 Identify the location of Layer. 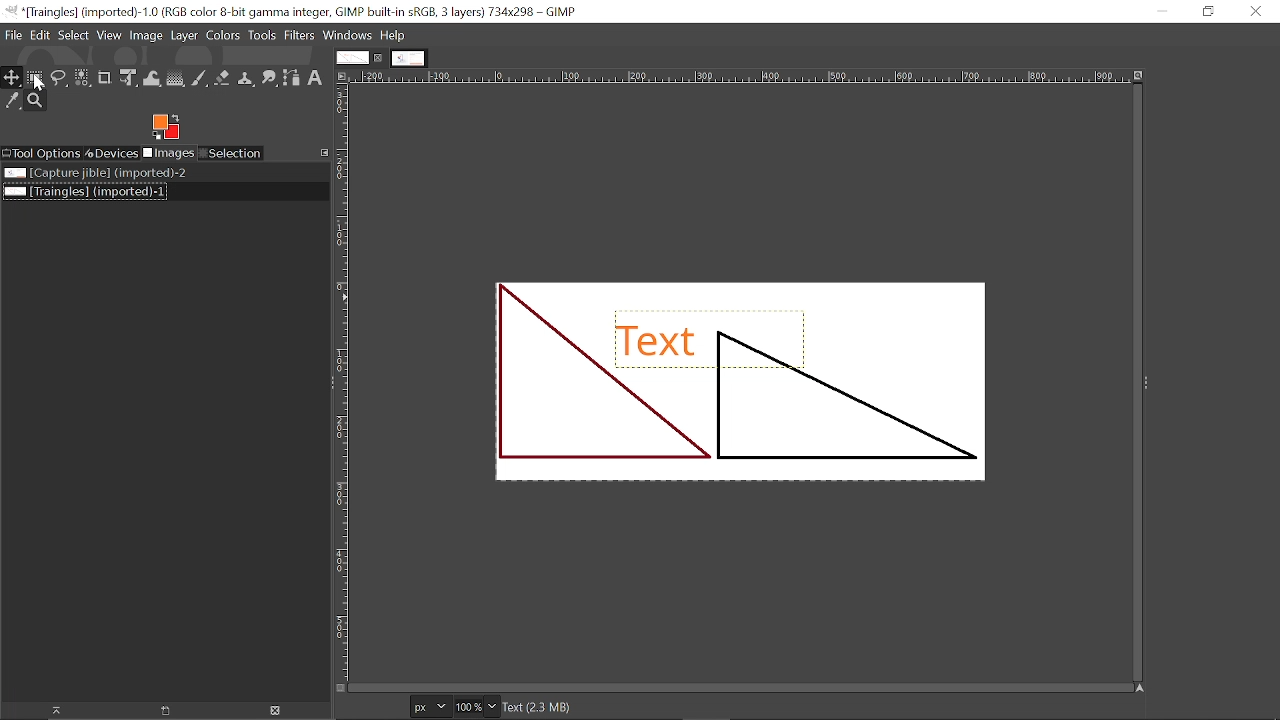
(184, 36).